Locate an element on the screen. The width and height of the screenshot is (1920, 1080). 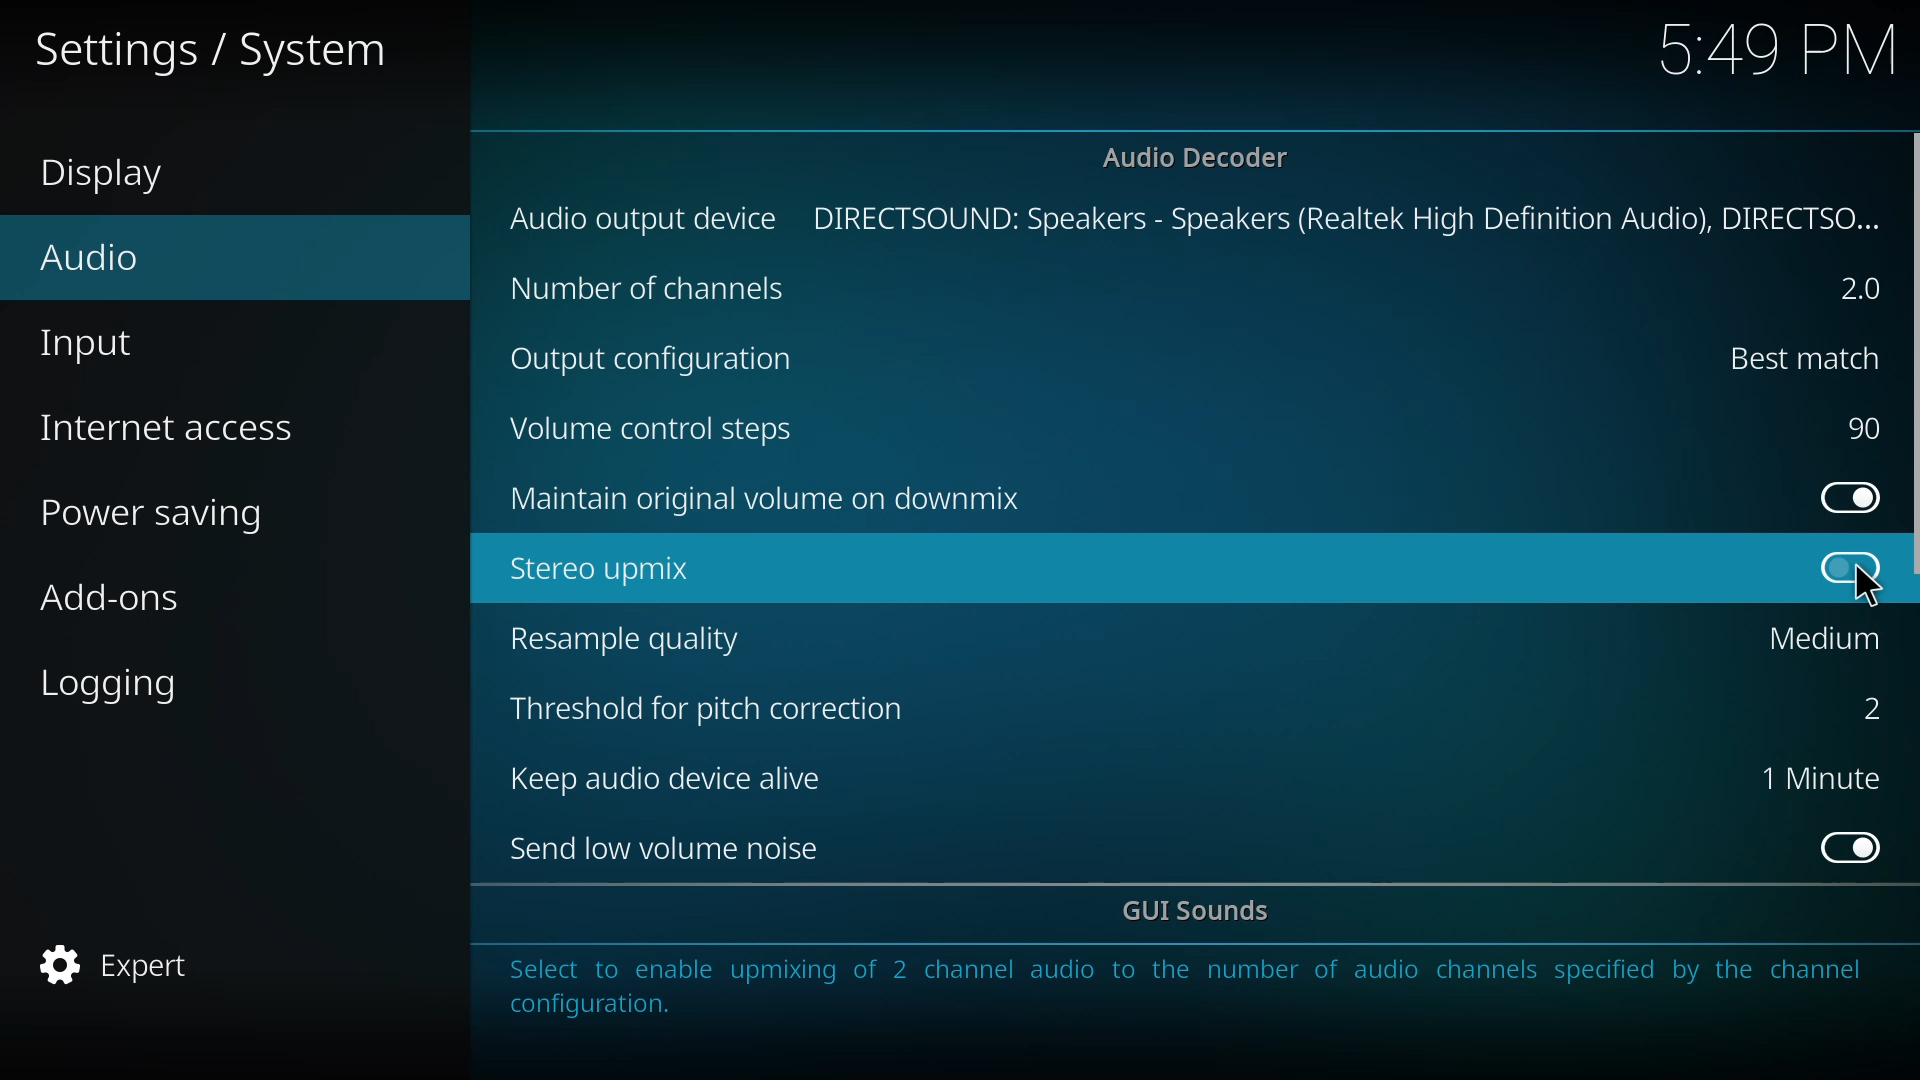
display is located at coordinates (110, 174).